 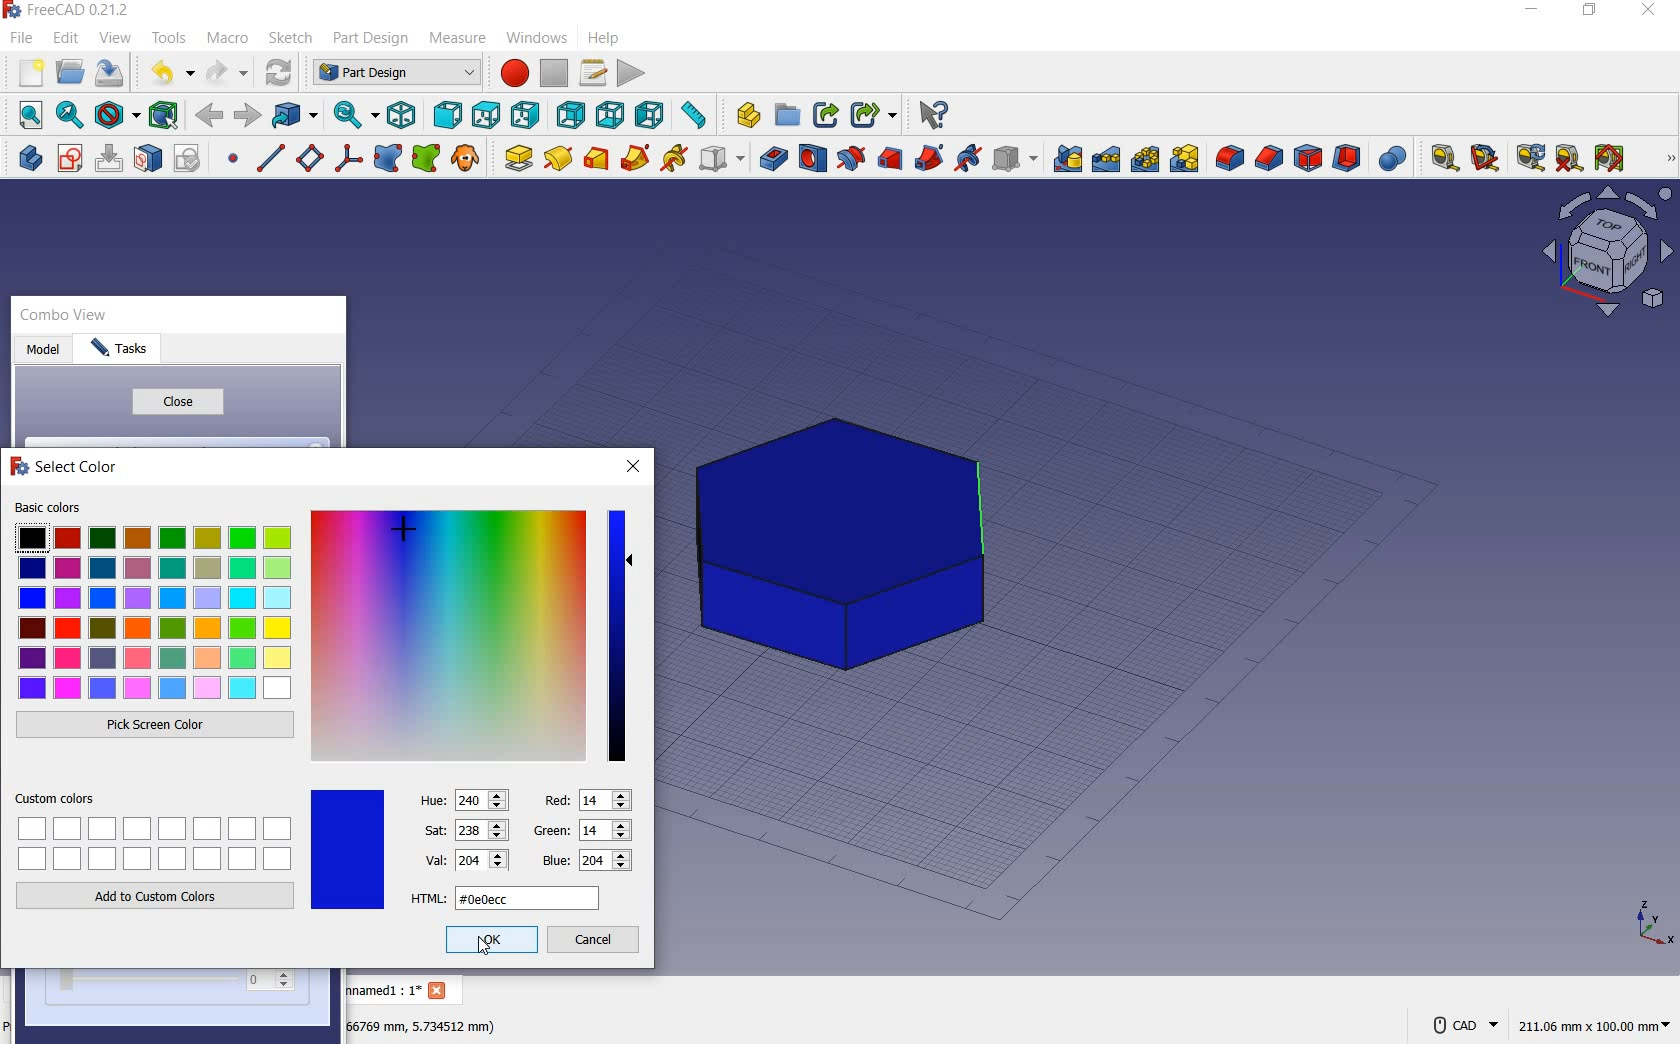 I want to click on additive helix, so click(x=675, y=158).